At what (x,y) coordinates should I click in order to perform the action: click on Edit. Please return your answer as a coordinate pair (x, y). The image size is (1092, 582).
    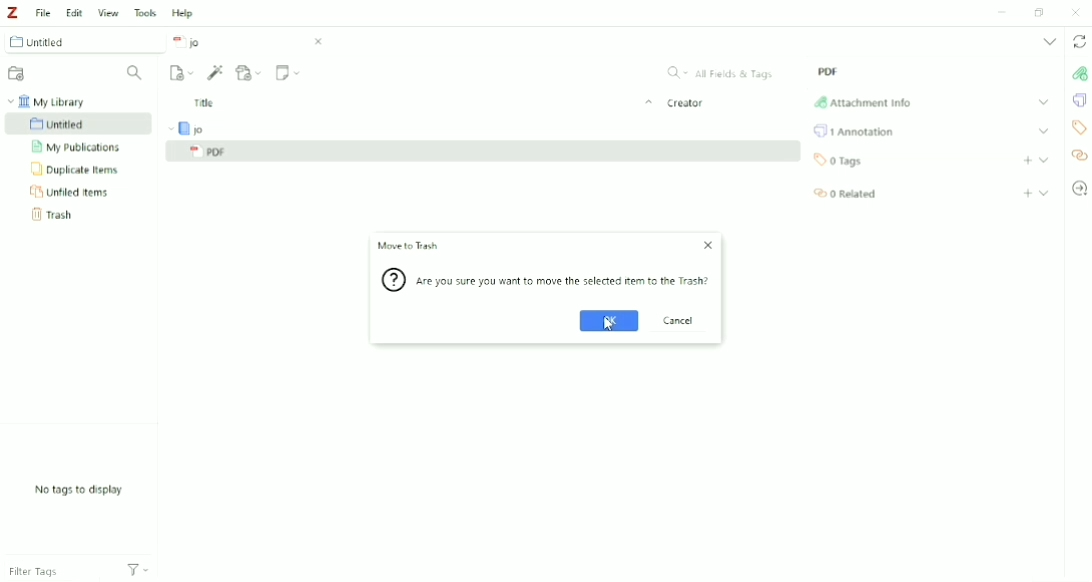
    Looking at the image, I should click on (74, 12).